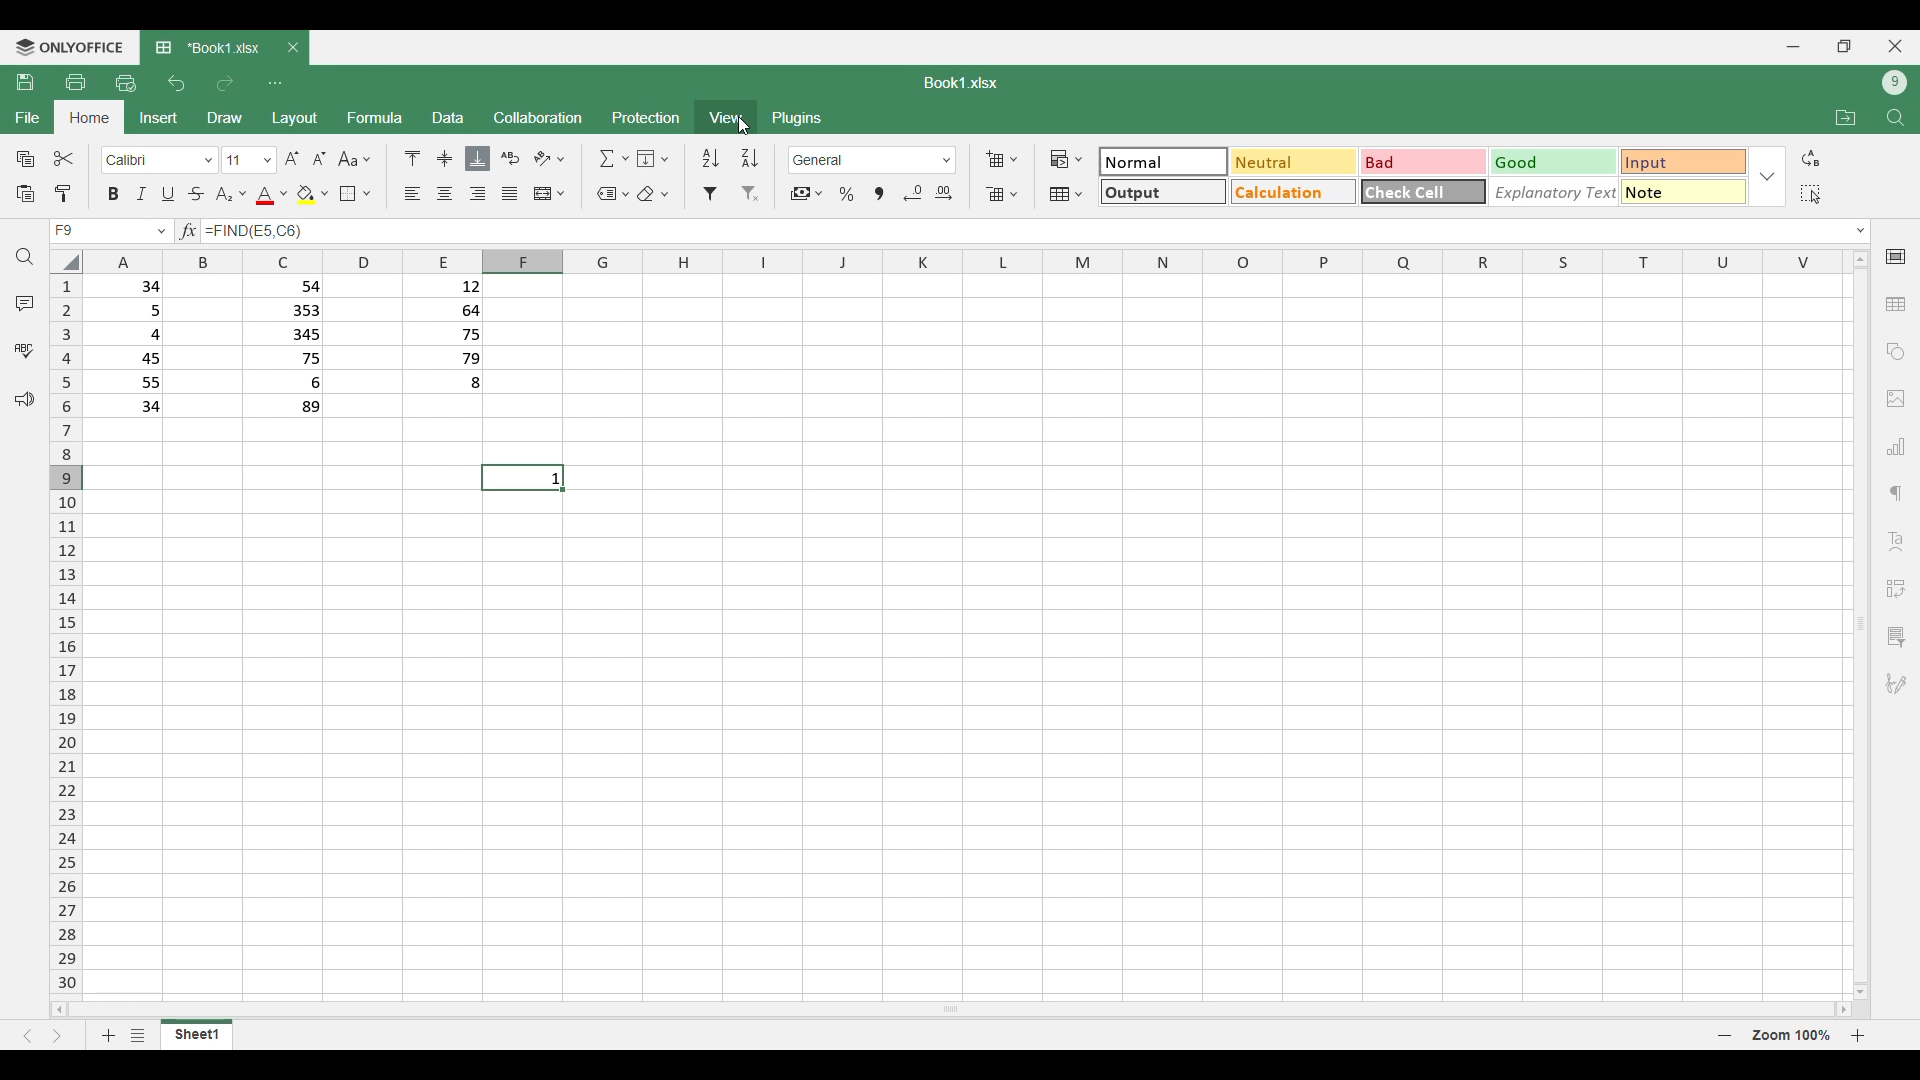 Image resolution: width=1920 pixels, height=1080 pixels. Describe the element at coordinates (292, 160) in the screenshot. I see `Increase text size` at that location.